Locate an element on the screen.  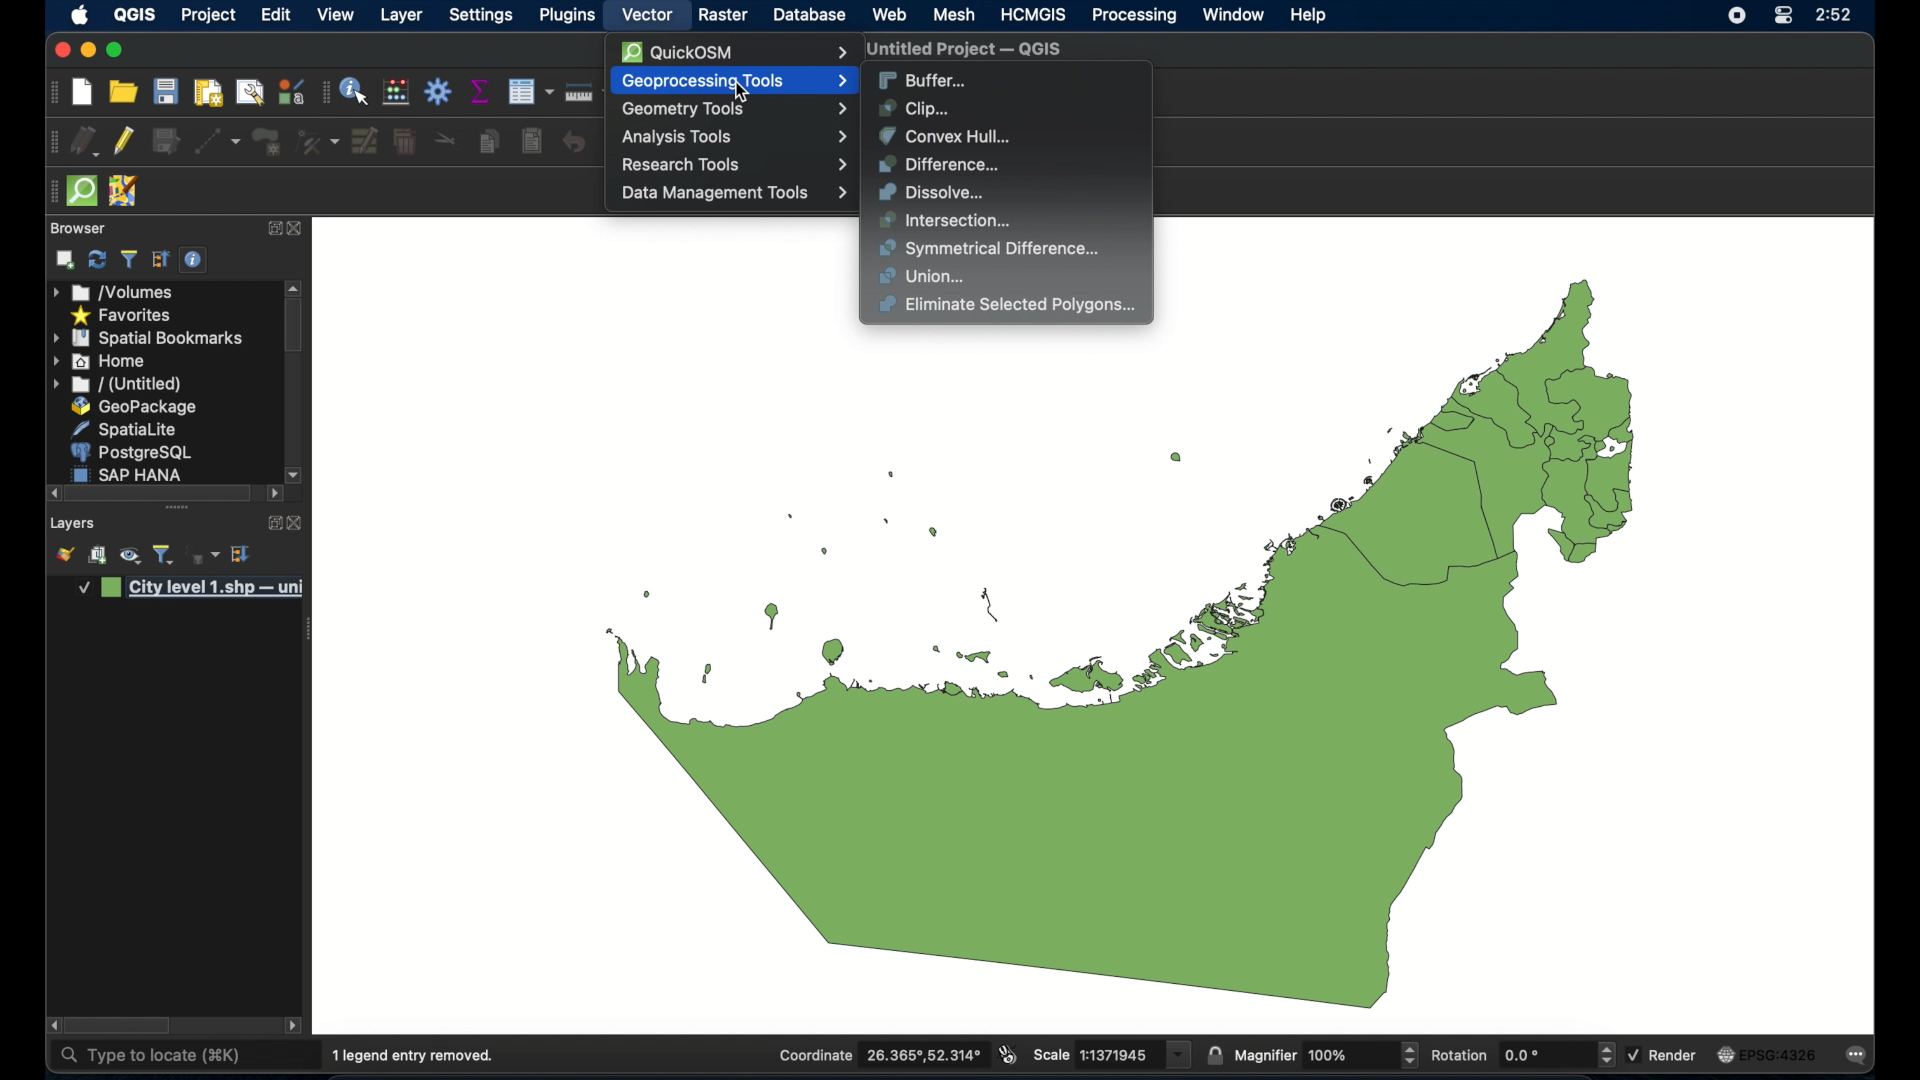
untitled folder is located at coordinates (120, 385).